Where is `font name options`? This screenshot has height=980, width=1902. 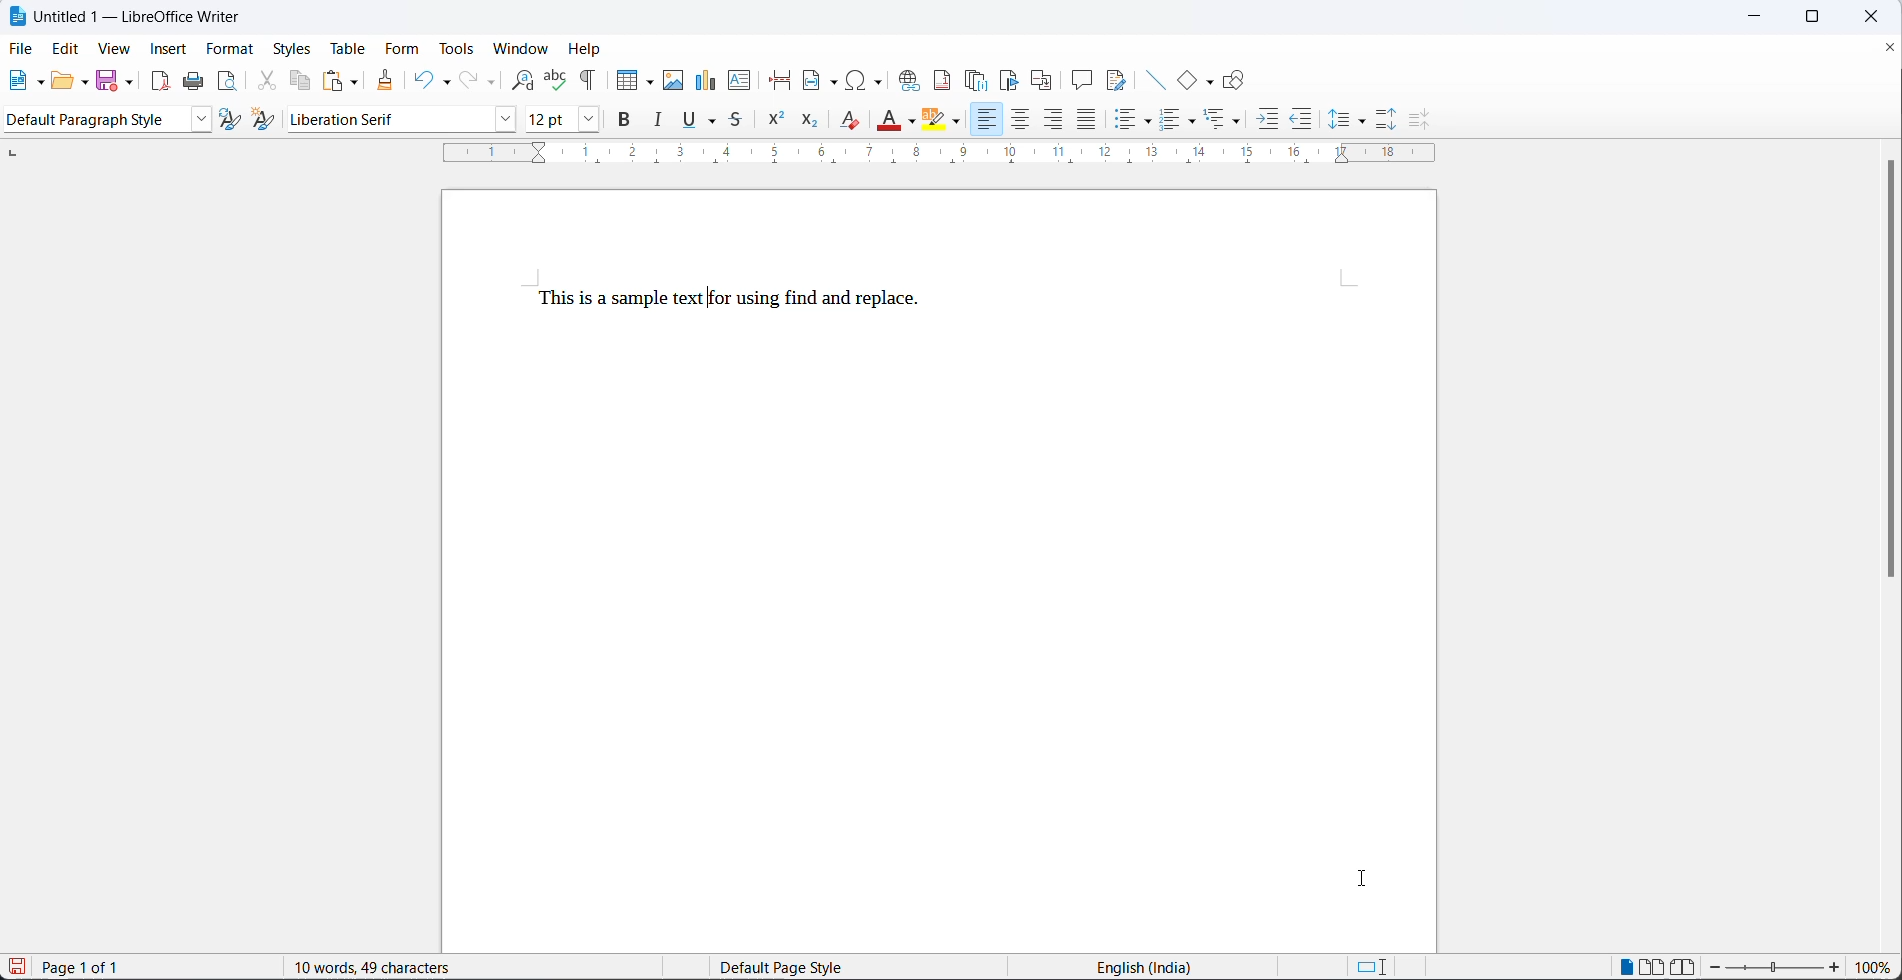
font name options is located at coordinates (501, 120).